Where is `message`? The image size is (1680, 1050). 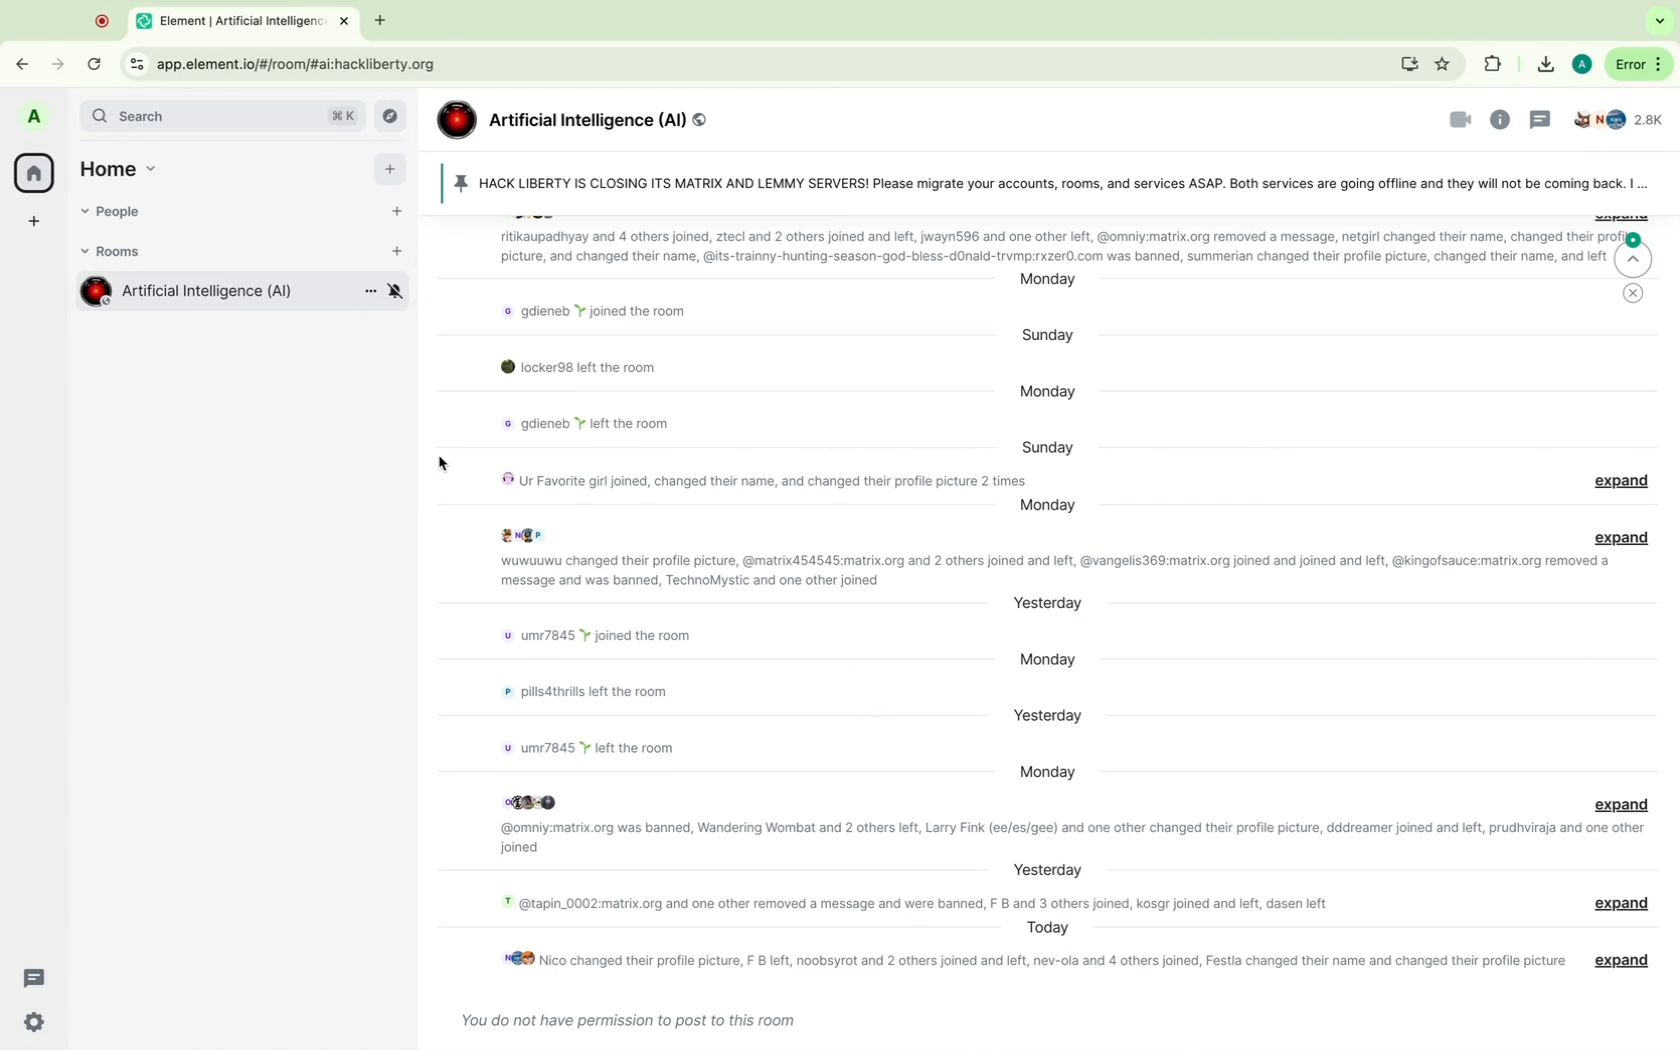
message is located at coordinates (1077, 838).